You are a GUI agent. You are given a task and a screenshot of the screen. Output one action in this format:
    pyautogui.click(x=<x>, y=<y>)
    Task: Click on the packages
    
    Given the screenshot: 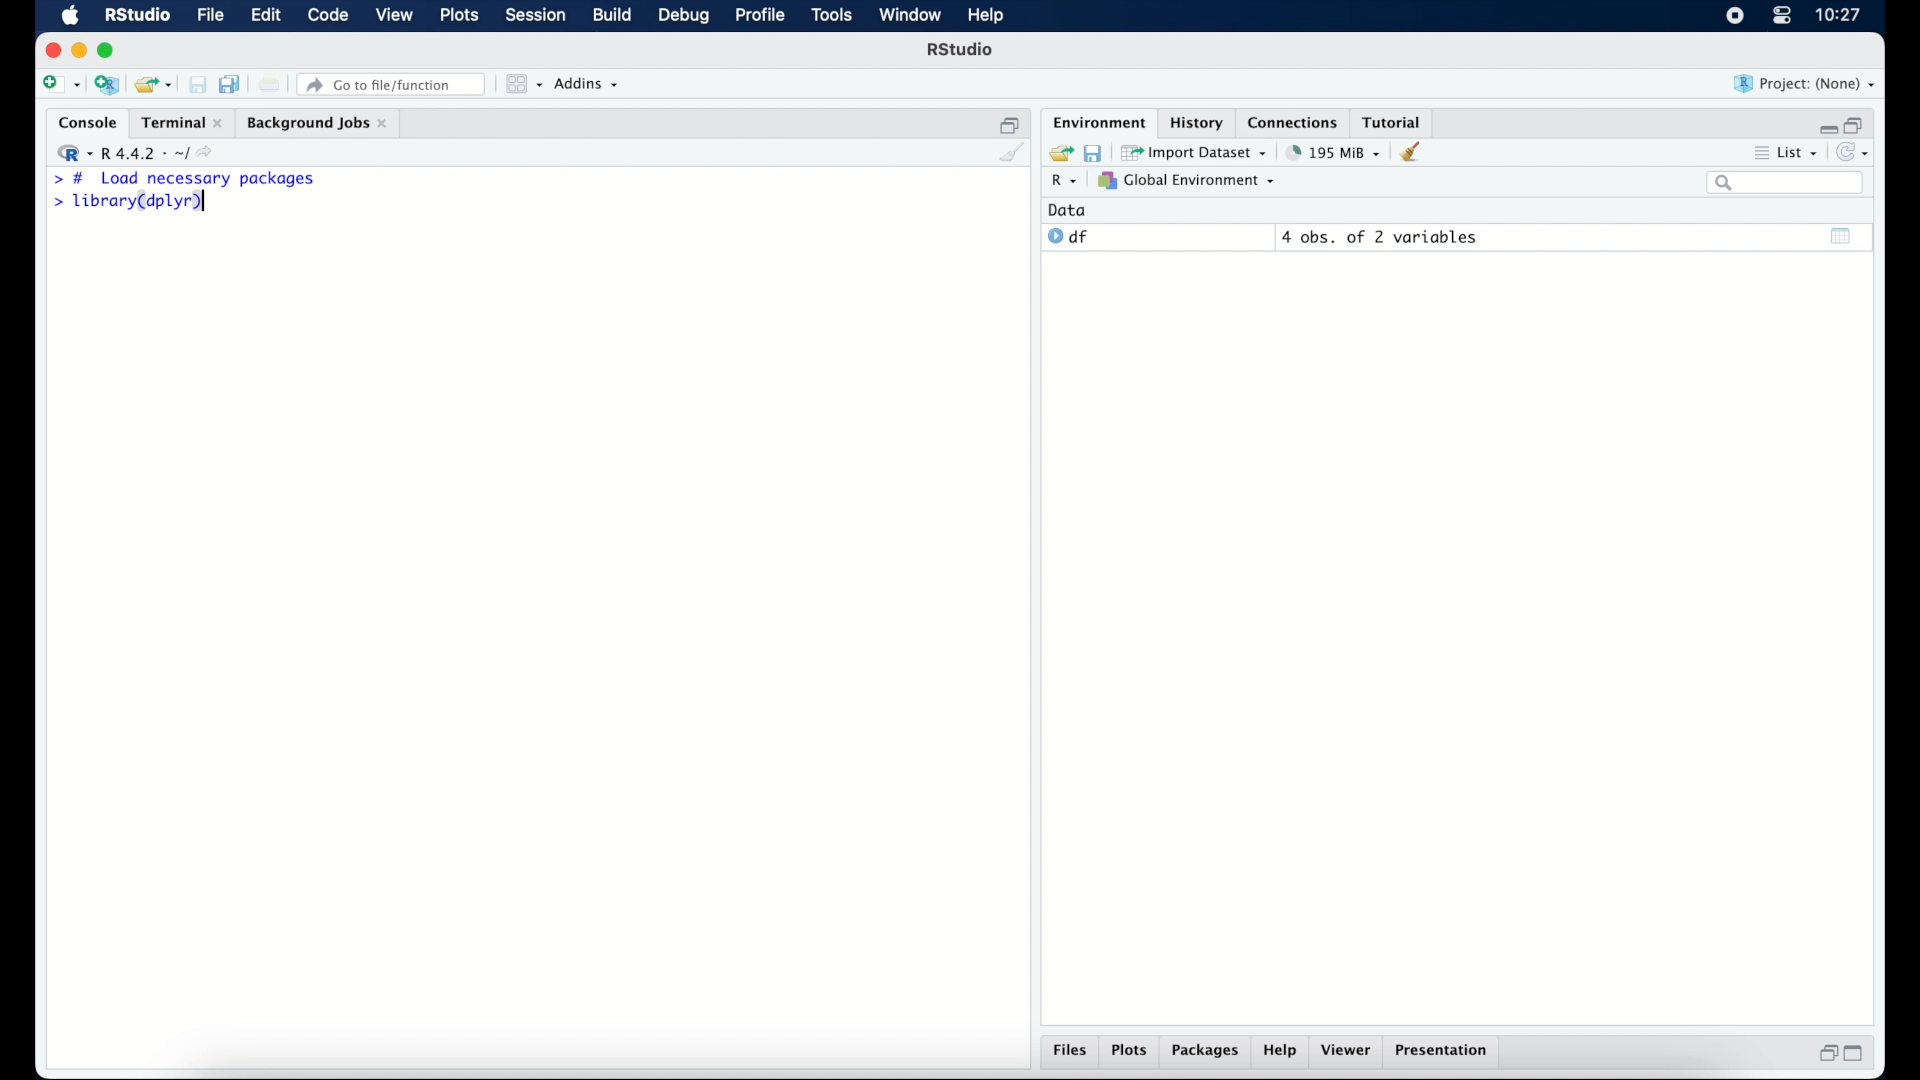 What is the action you would take?
    pyautogui.click(x=1206, y=1053)
    